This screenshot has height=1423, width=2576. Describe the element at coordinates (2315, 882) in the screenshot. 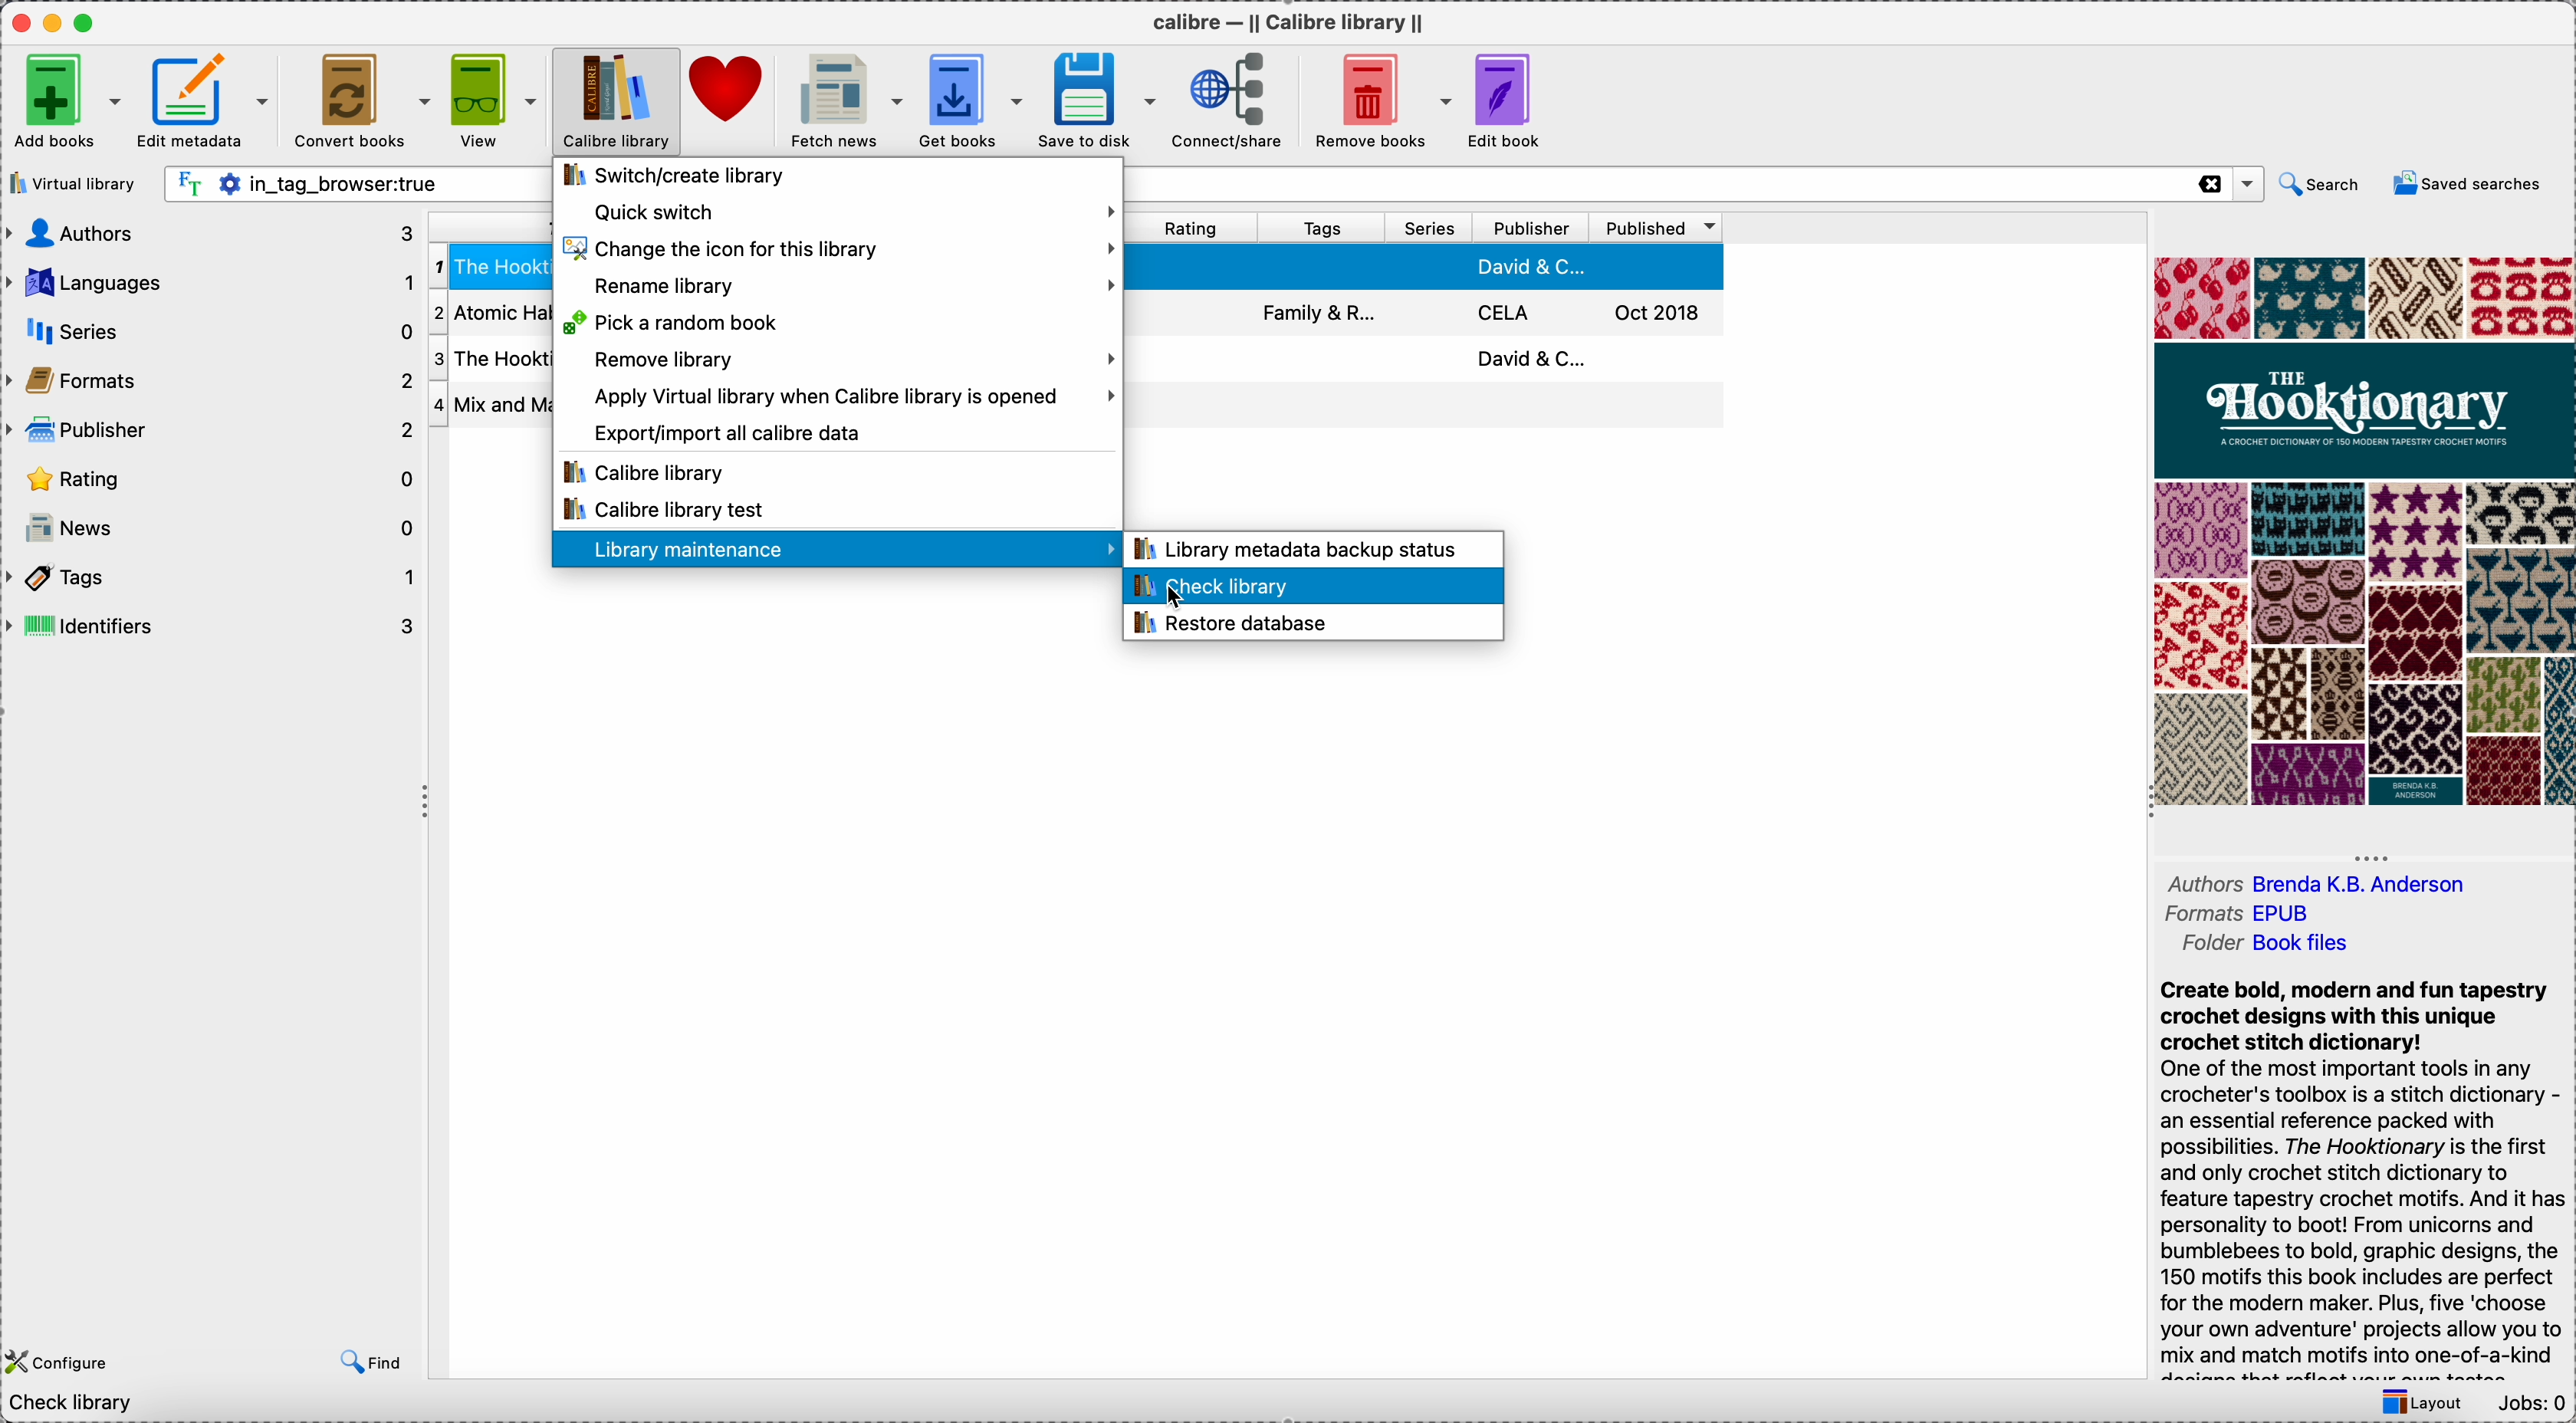

I see `authors` at that location.